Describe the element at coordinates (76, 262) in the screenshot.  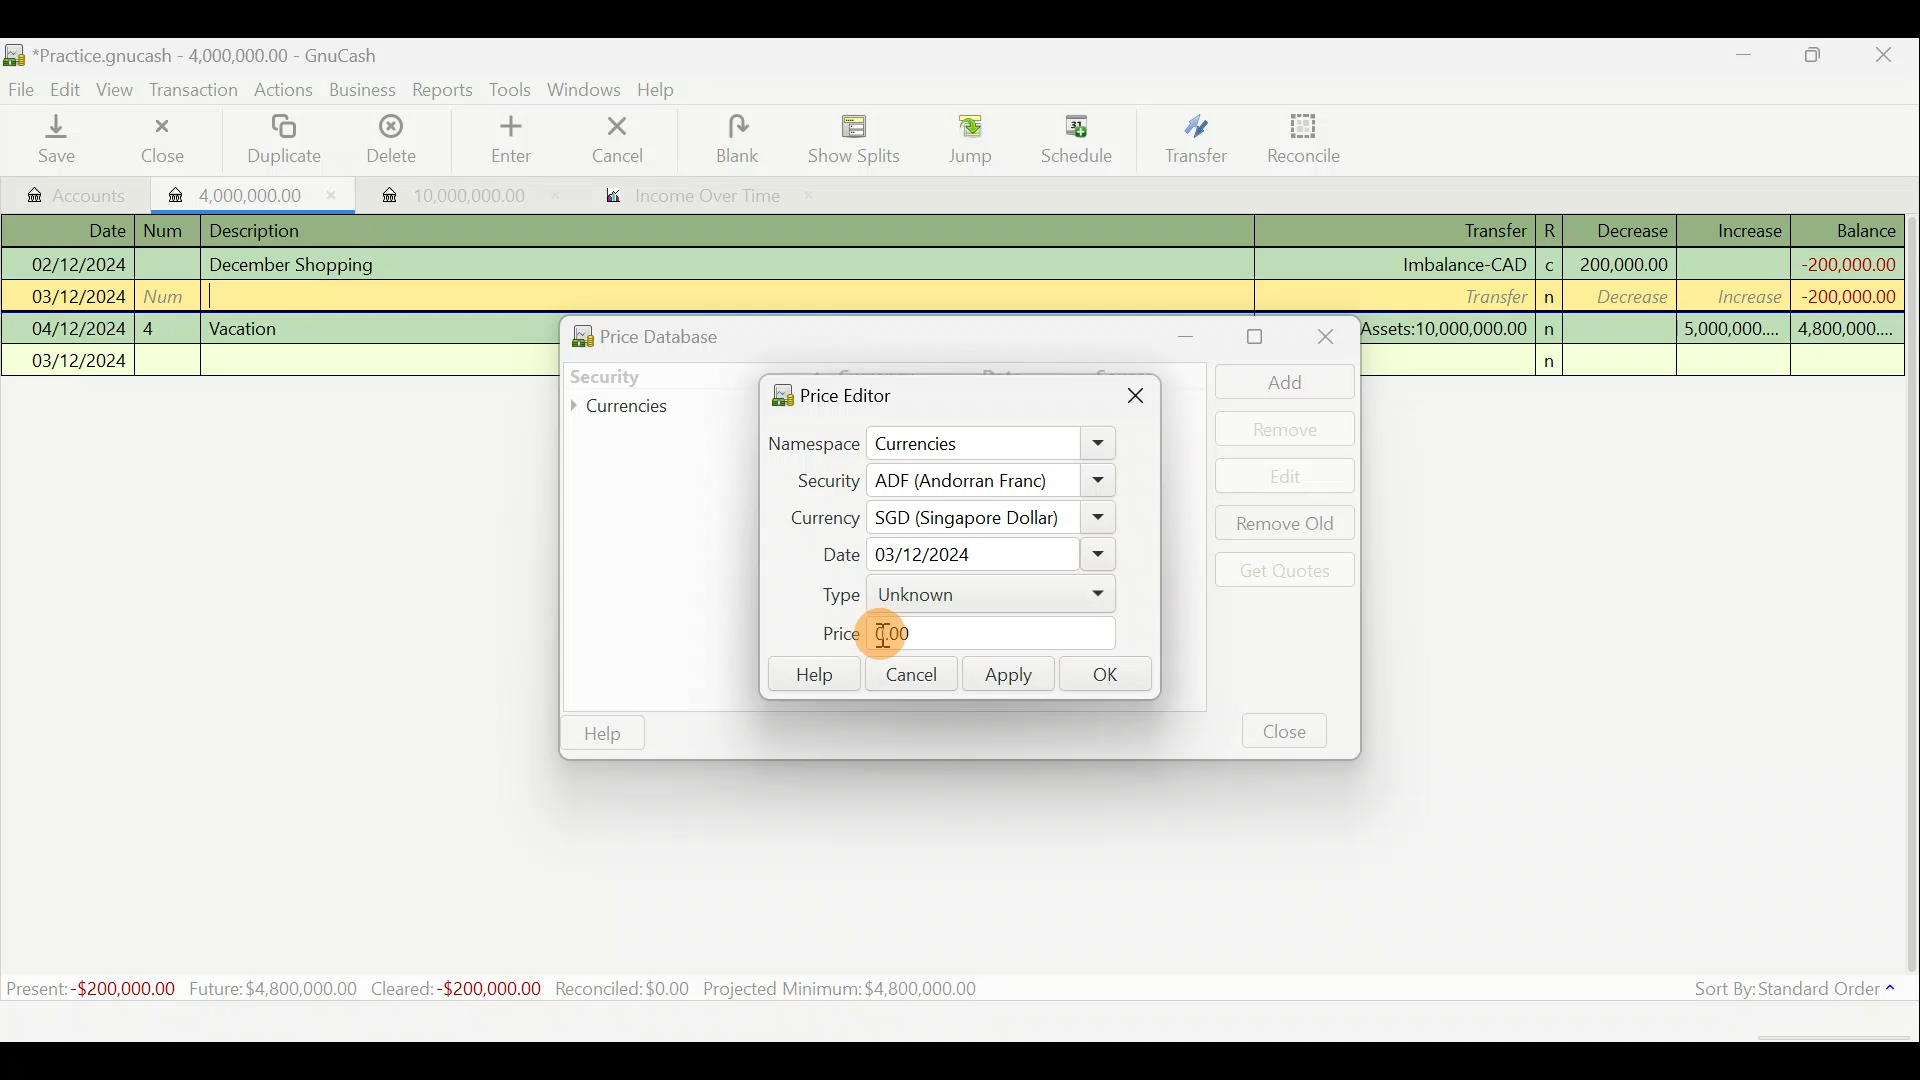
I see `02/12/2024` at that location.